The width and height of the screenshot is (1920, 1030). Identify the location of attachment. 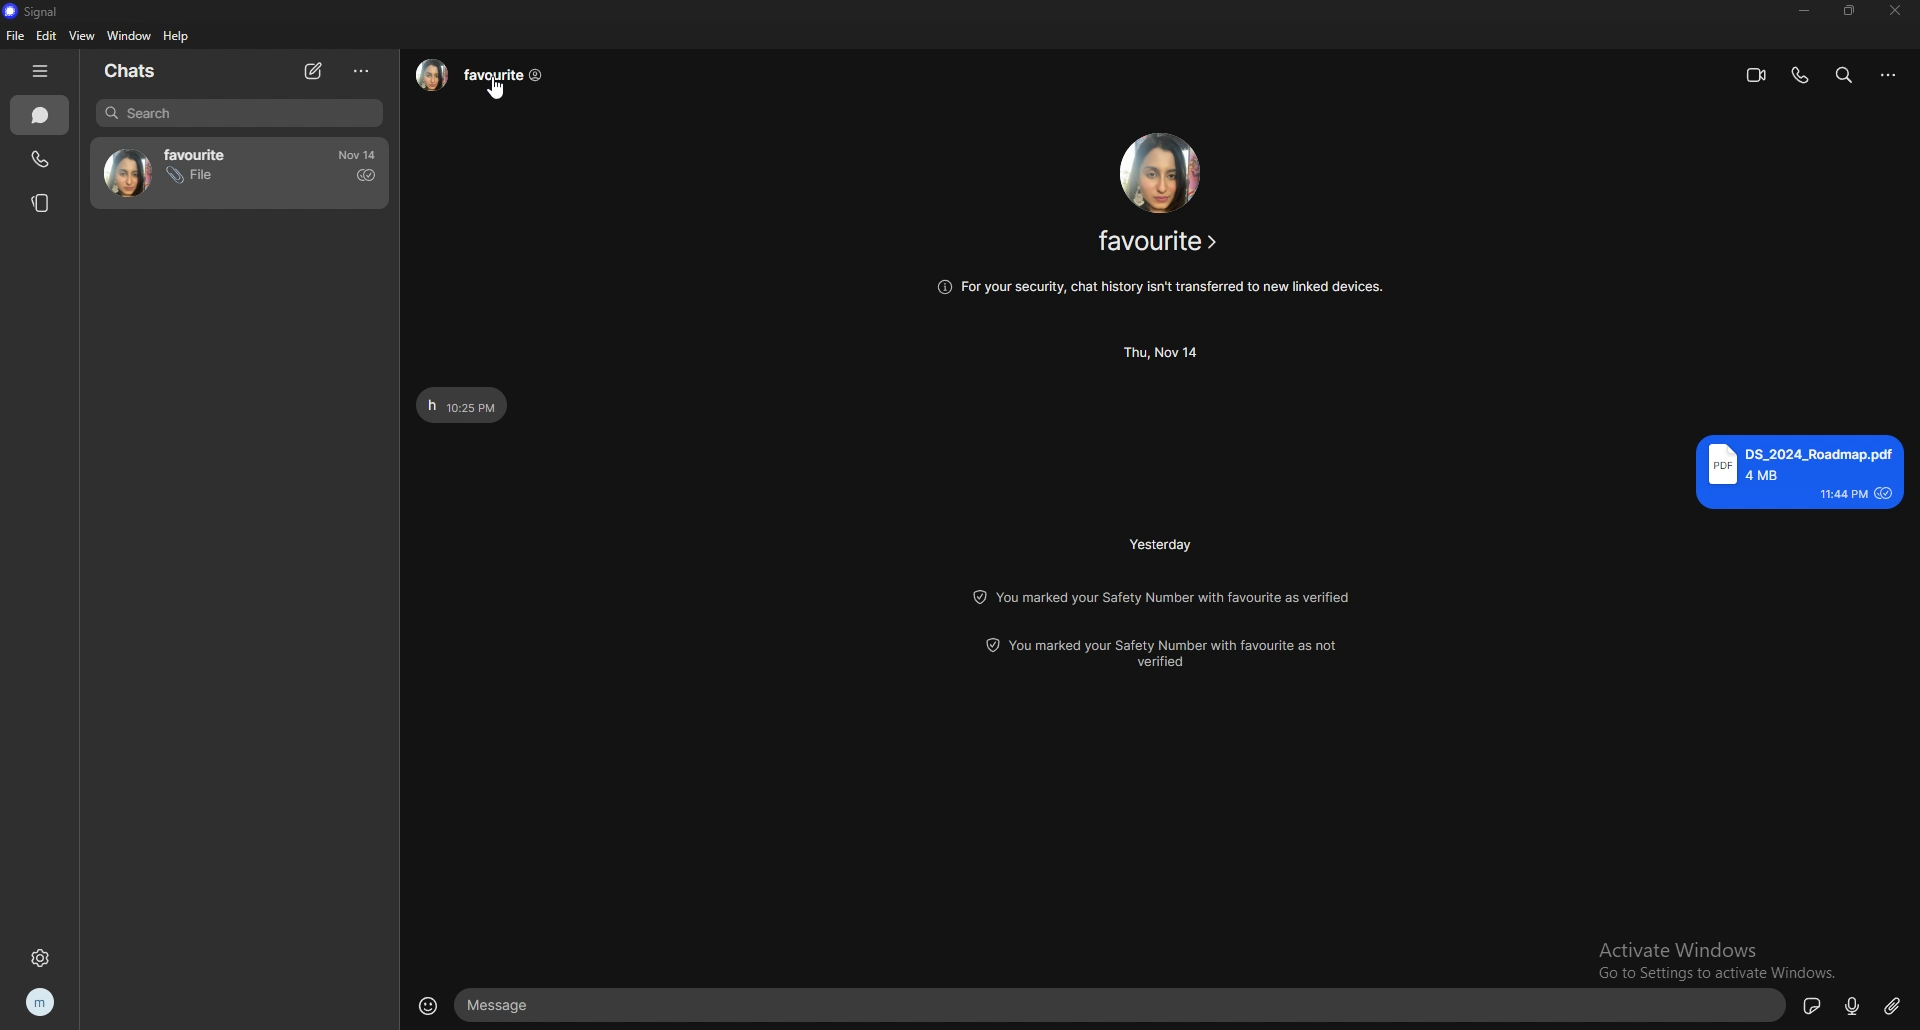
(1895, 1008).